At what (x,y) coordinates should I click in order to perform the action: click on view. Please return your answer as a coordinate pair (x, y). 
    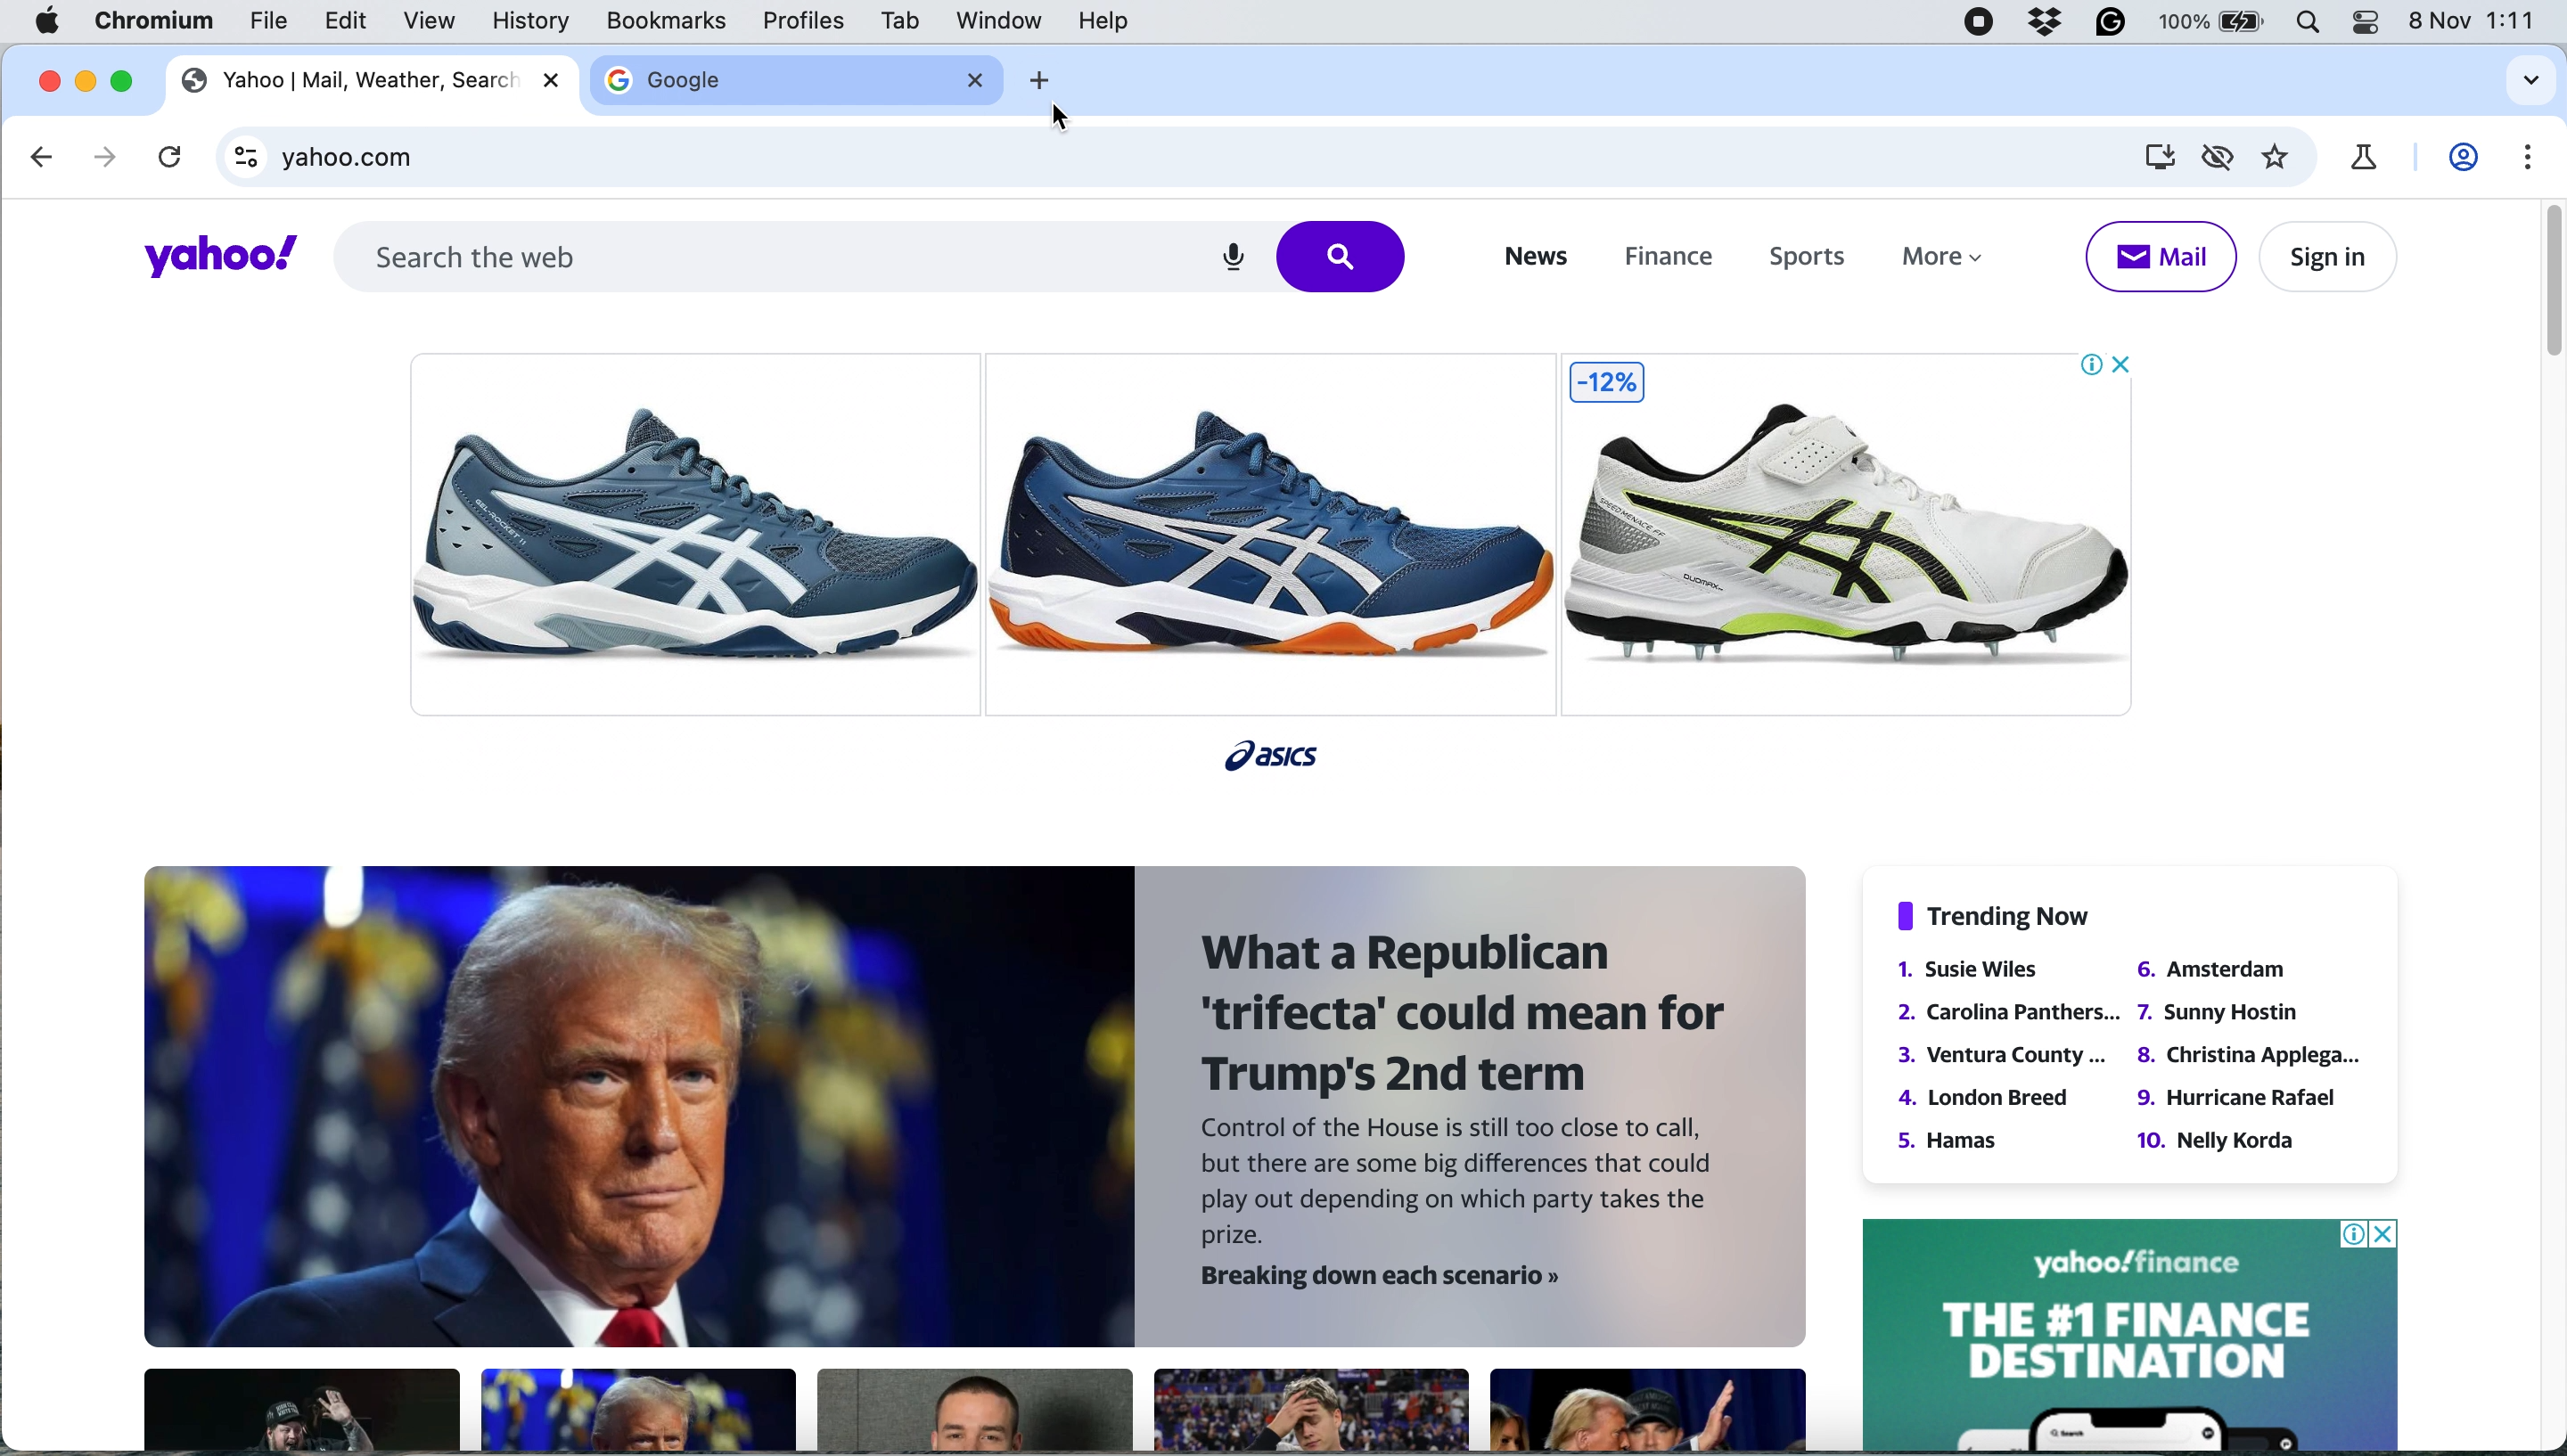
    Looking at the image, I should click on (433, 22).